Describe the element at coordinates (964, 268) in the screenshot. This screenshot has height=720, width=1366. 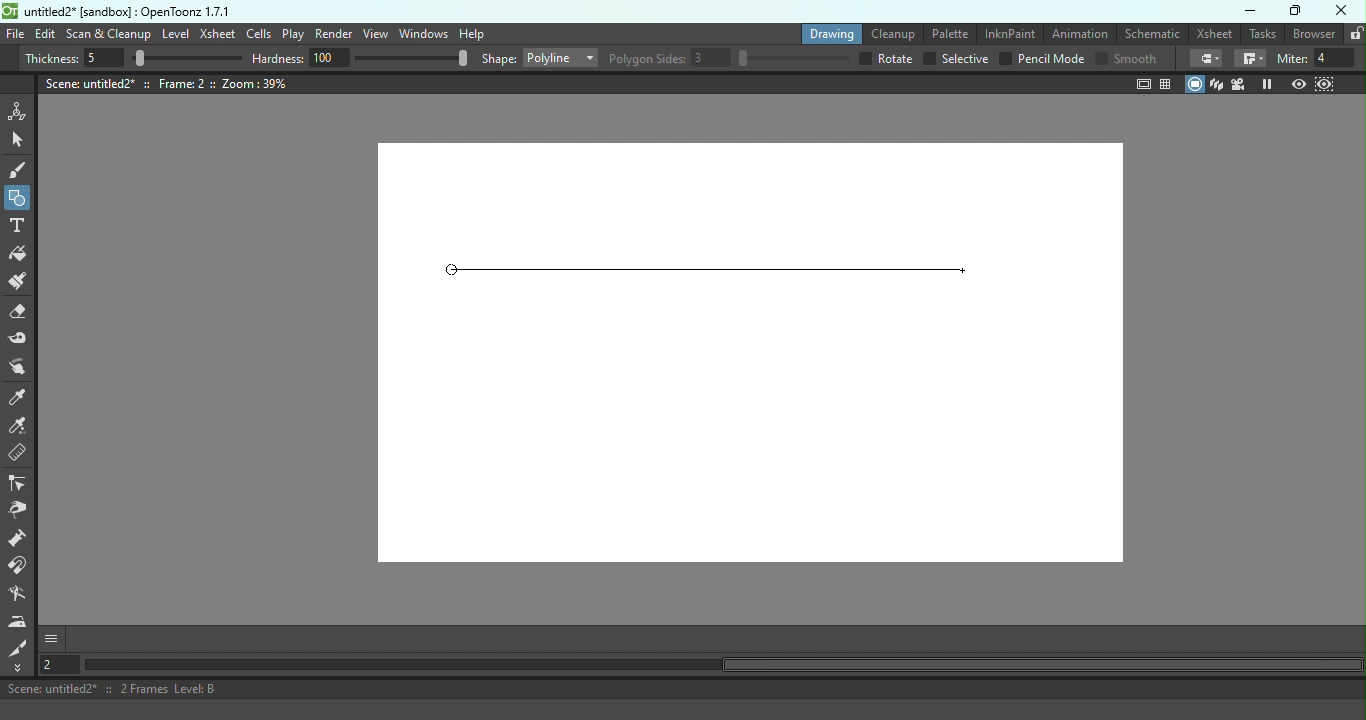
I see `Cursor` at that location.